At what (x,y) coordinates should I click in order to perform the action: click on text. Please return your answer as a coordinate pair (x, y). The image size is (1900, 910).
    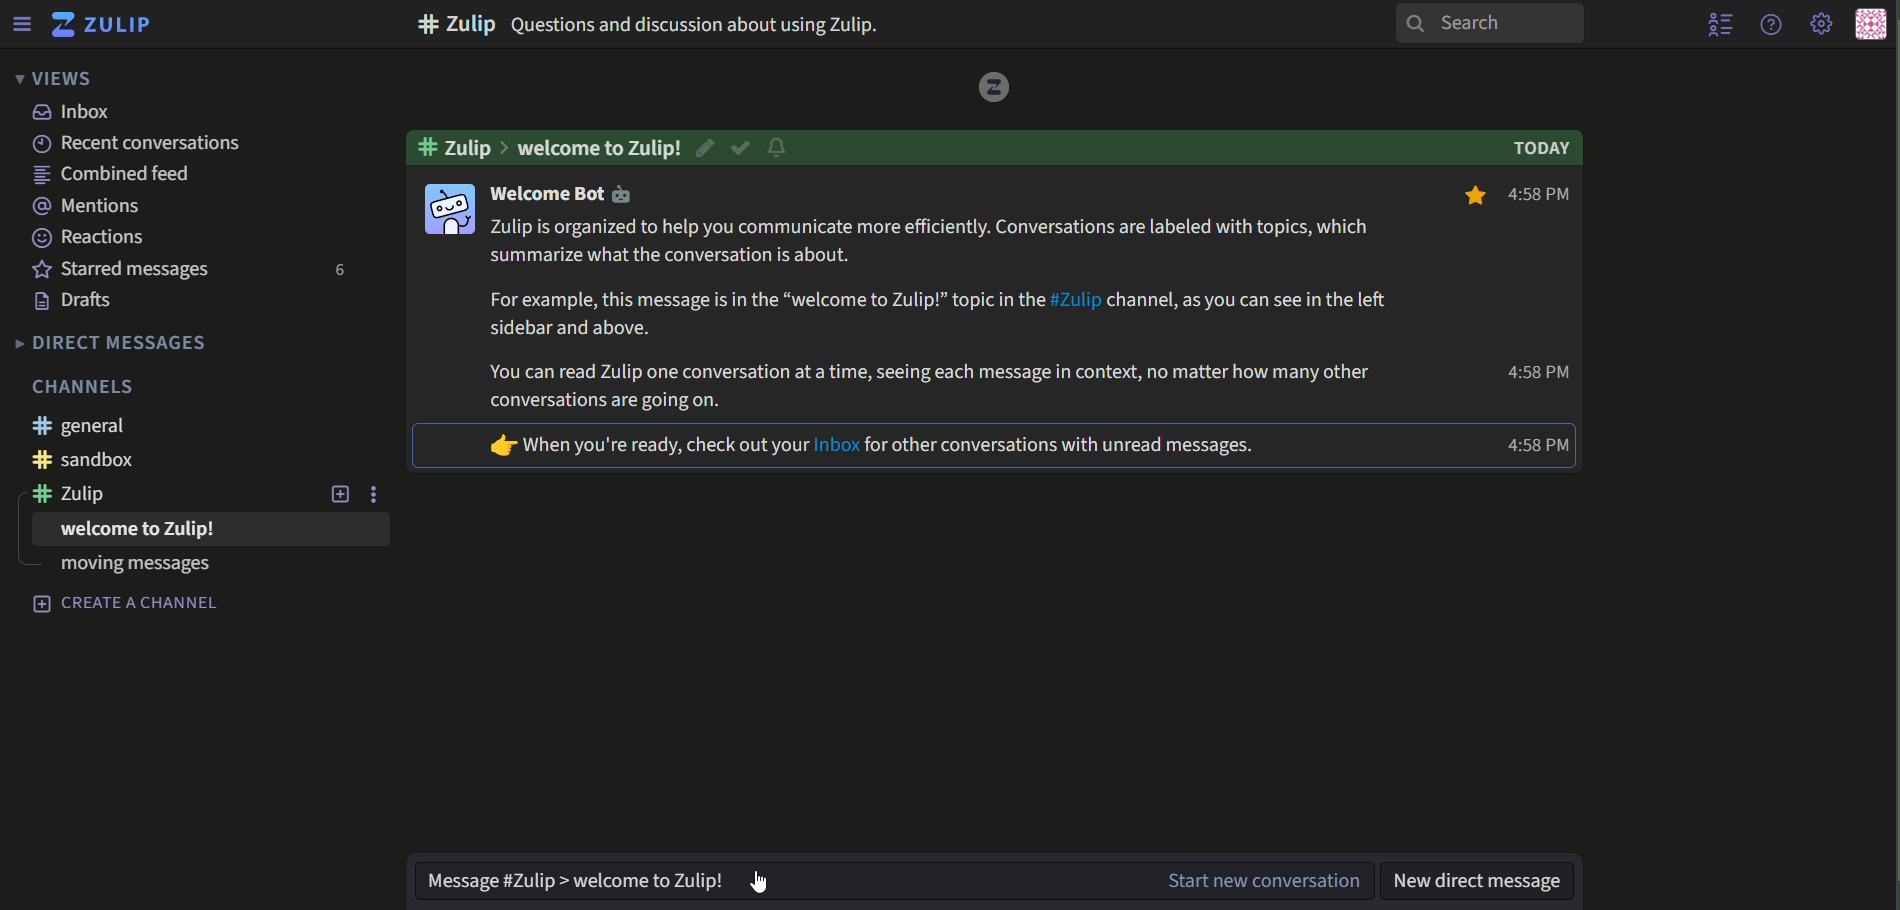
    Looking at the image, I should click on (1546, 149).